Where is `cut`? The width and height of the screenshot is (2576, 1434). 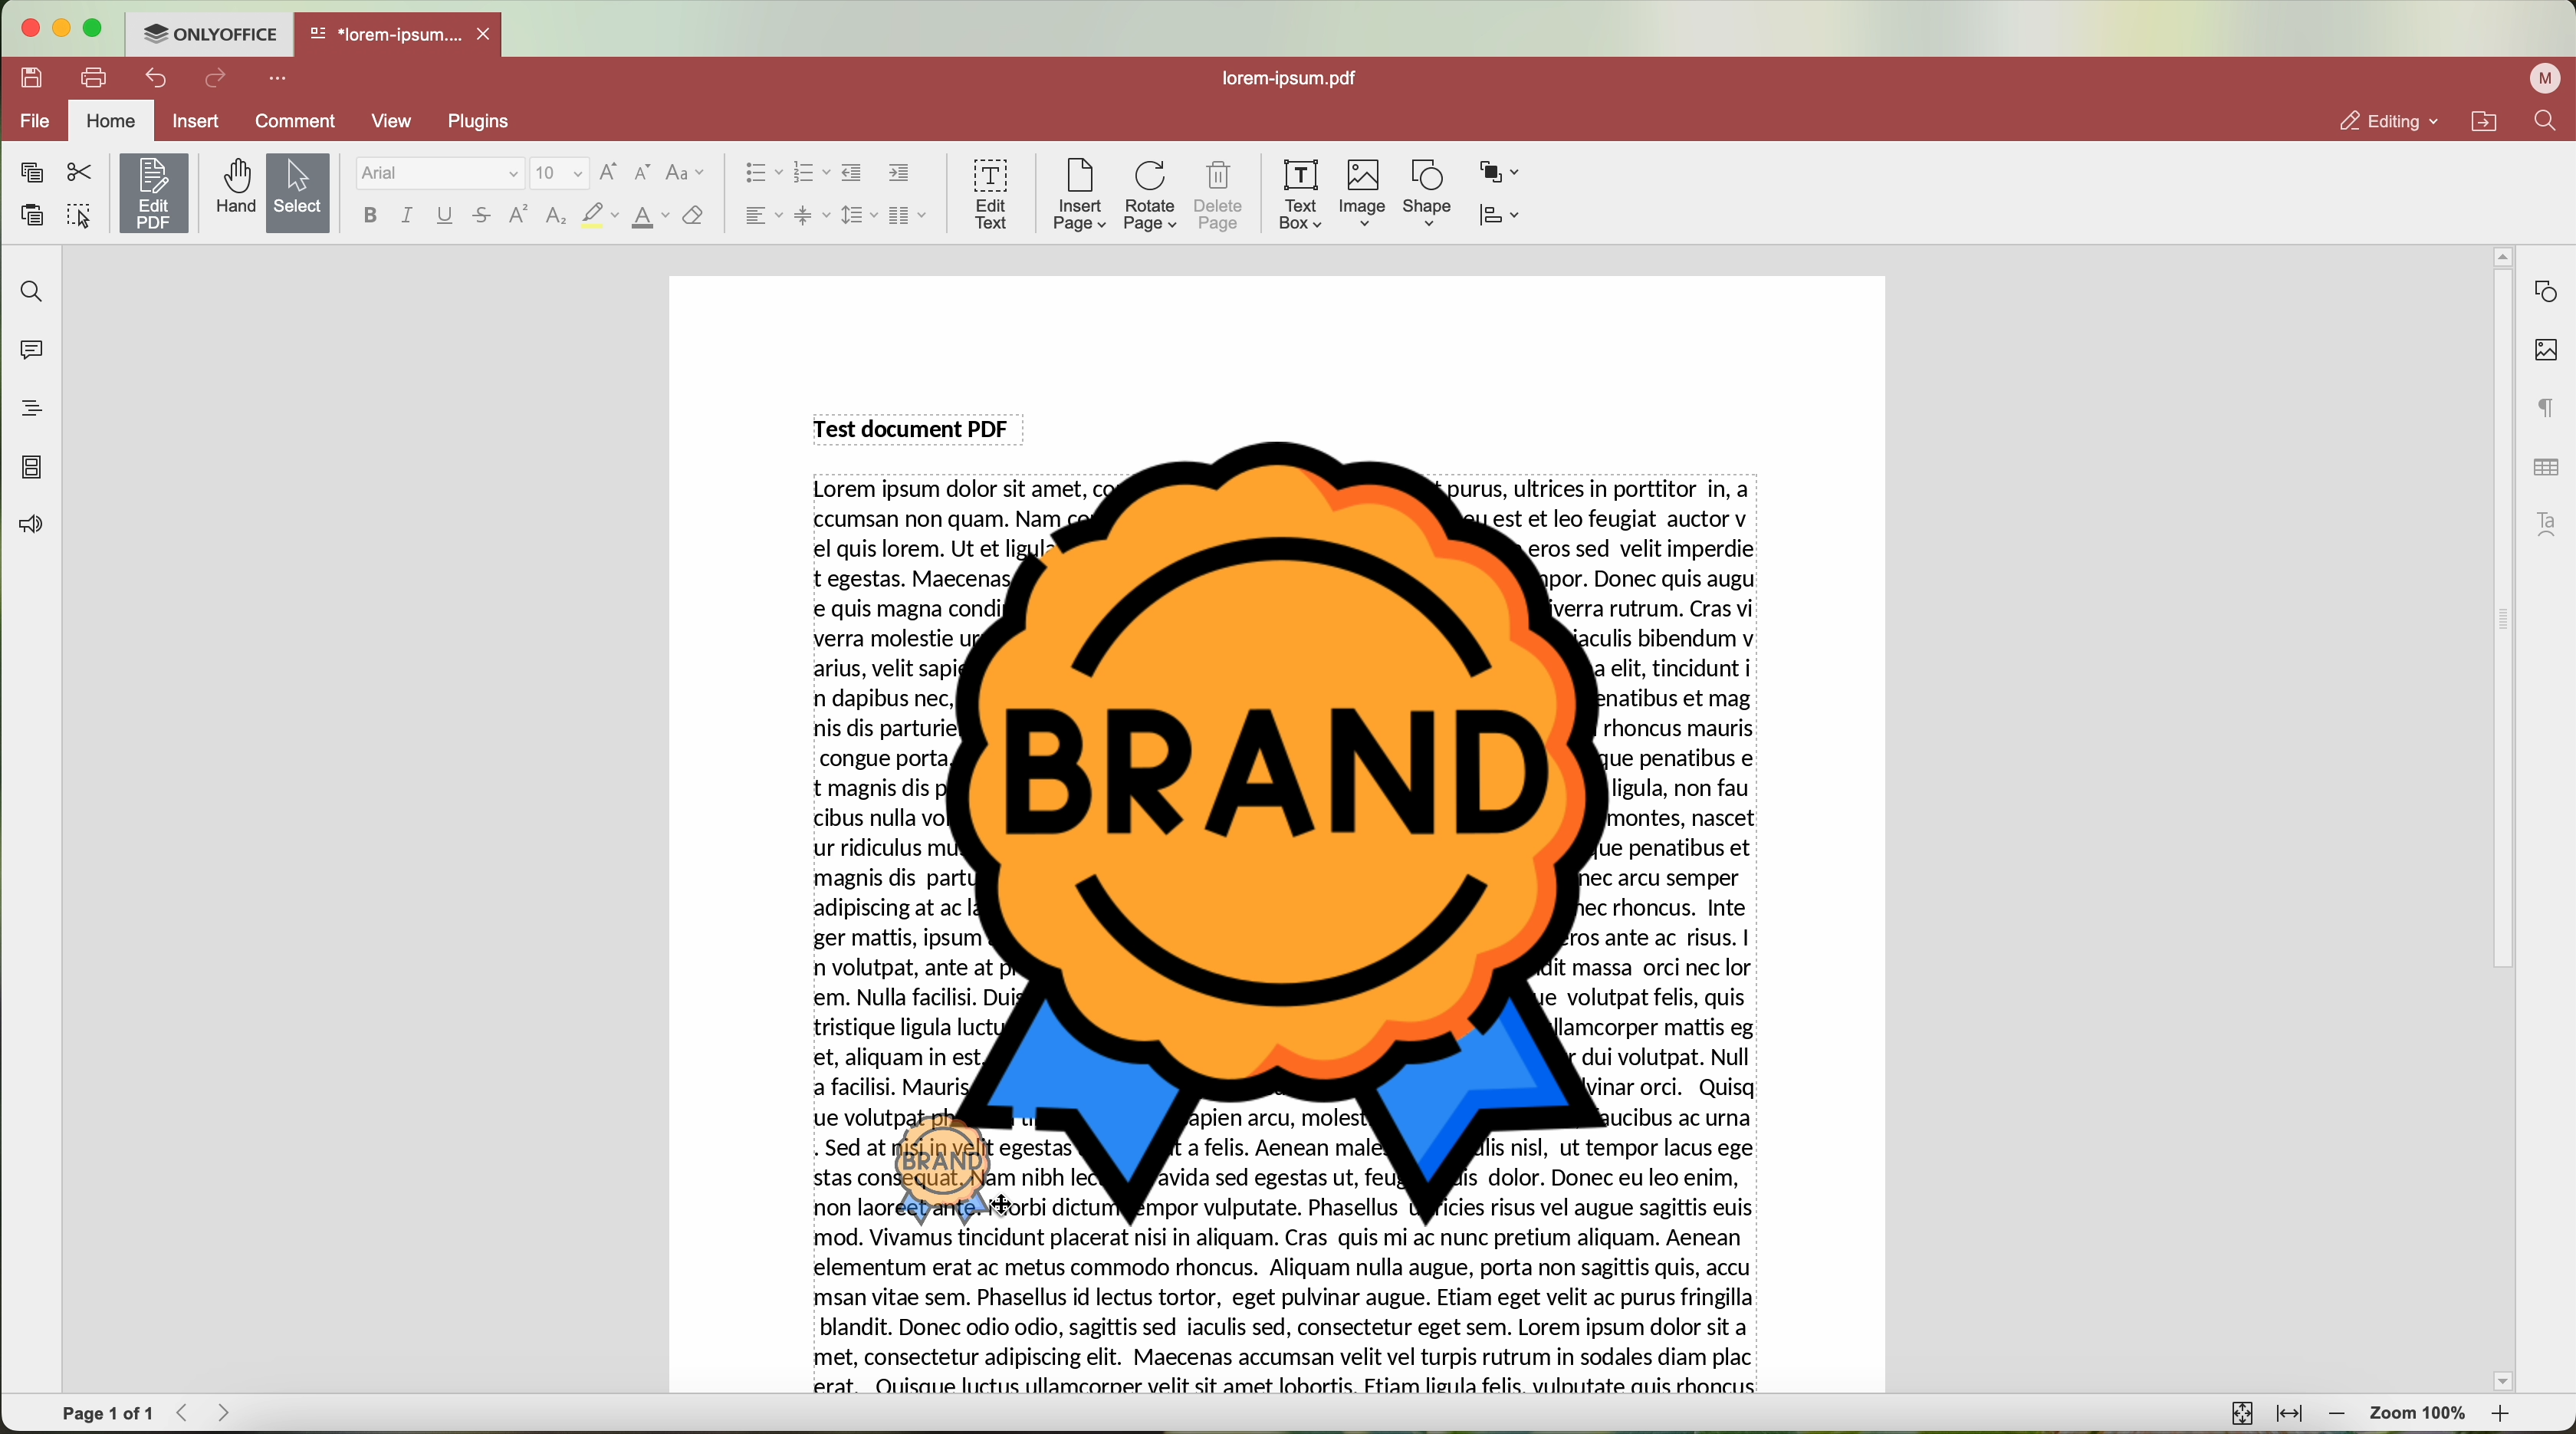 cut is located at coordinates (80, 173).